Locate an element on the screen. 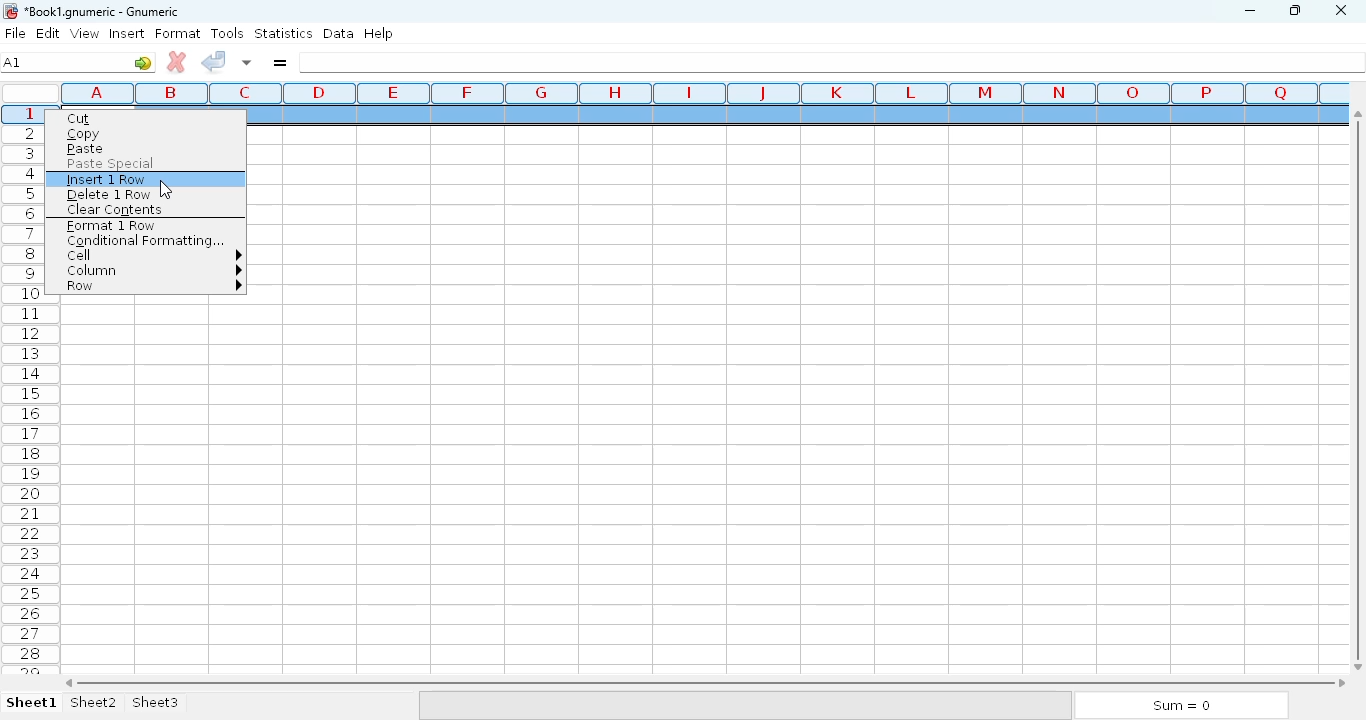  close is located at coordinates (1340, 11).